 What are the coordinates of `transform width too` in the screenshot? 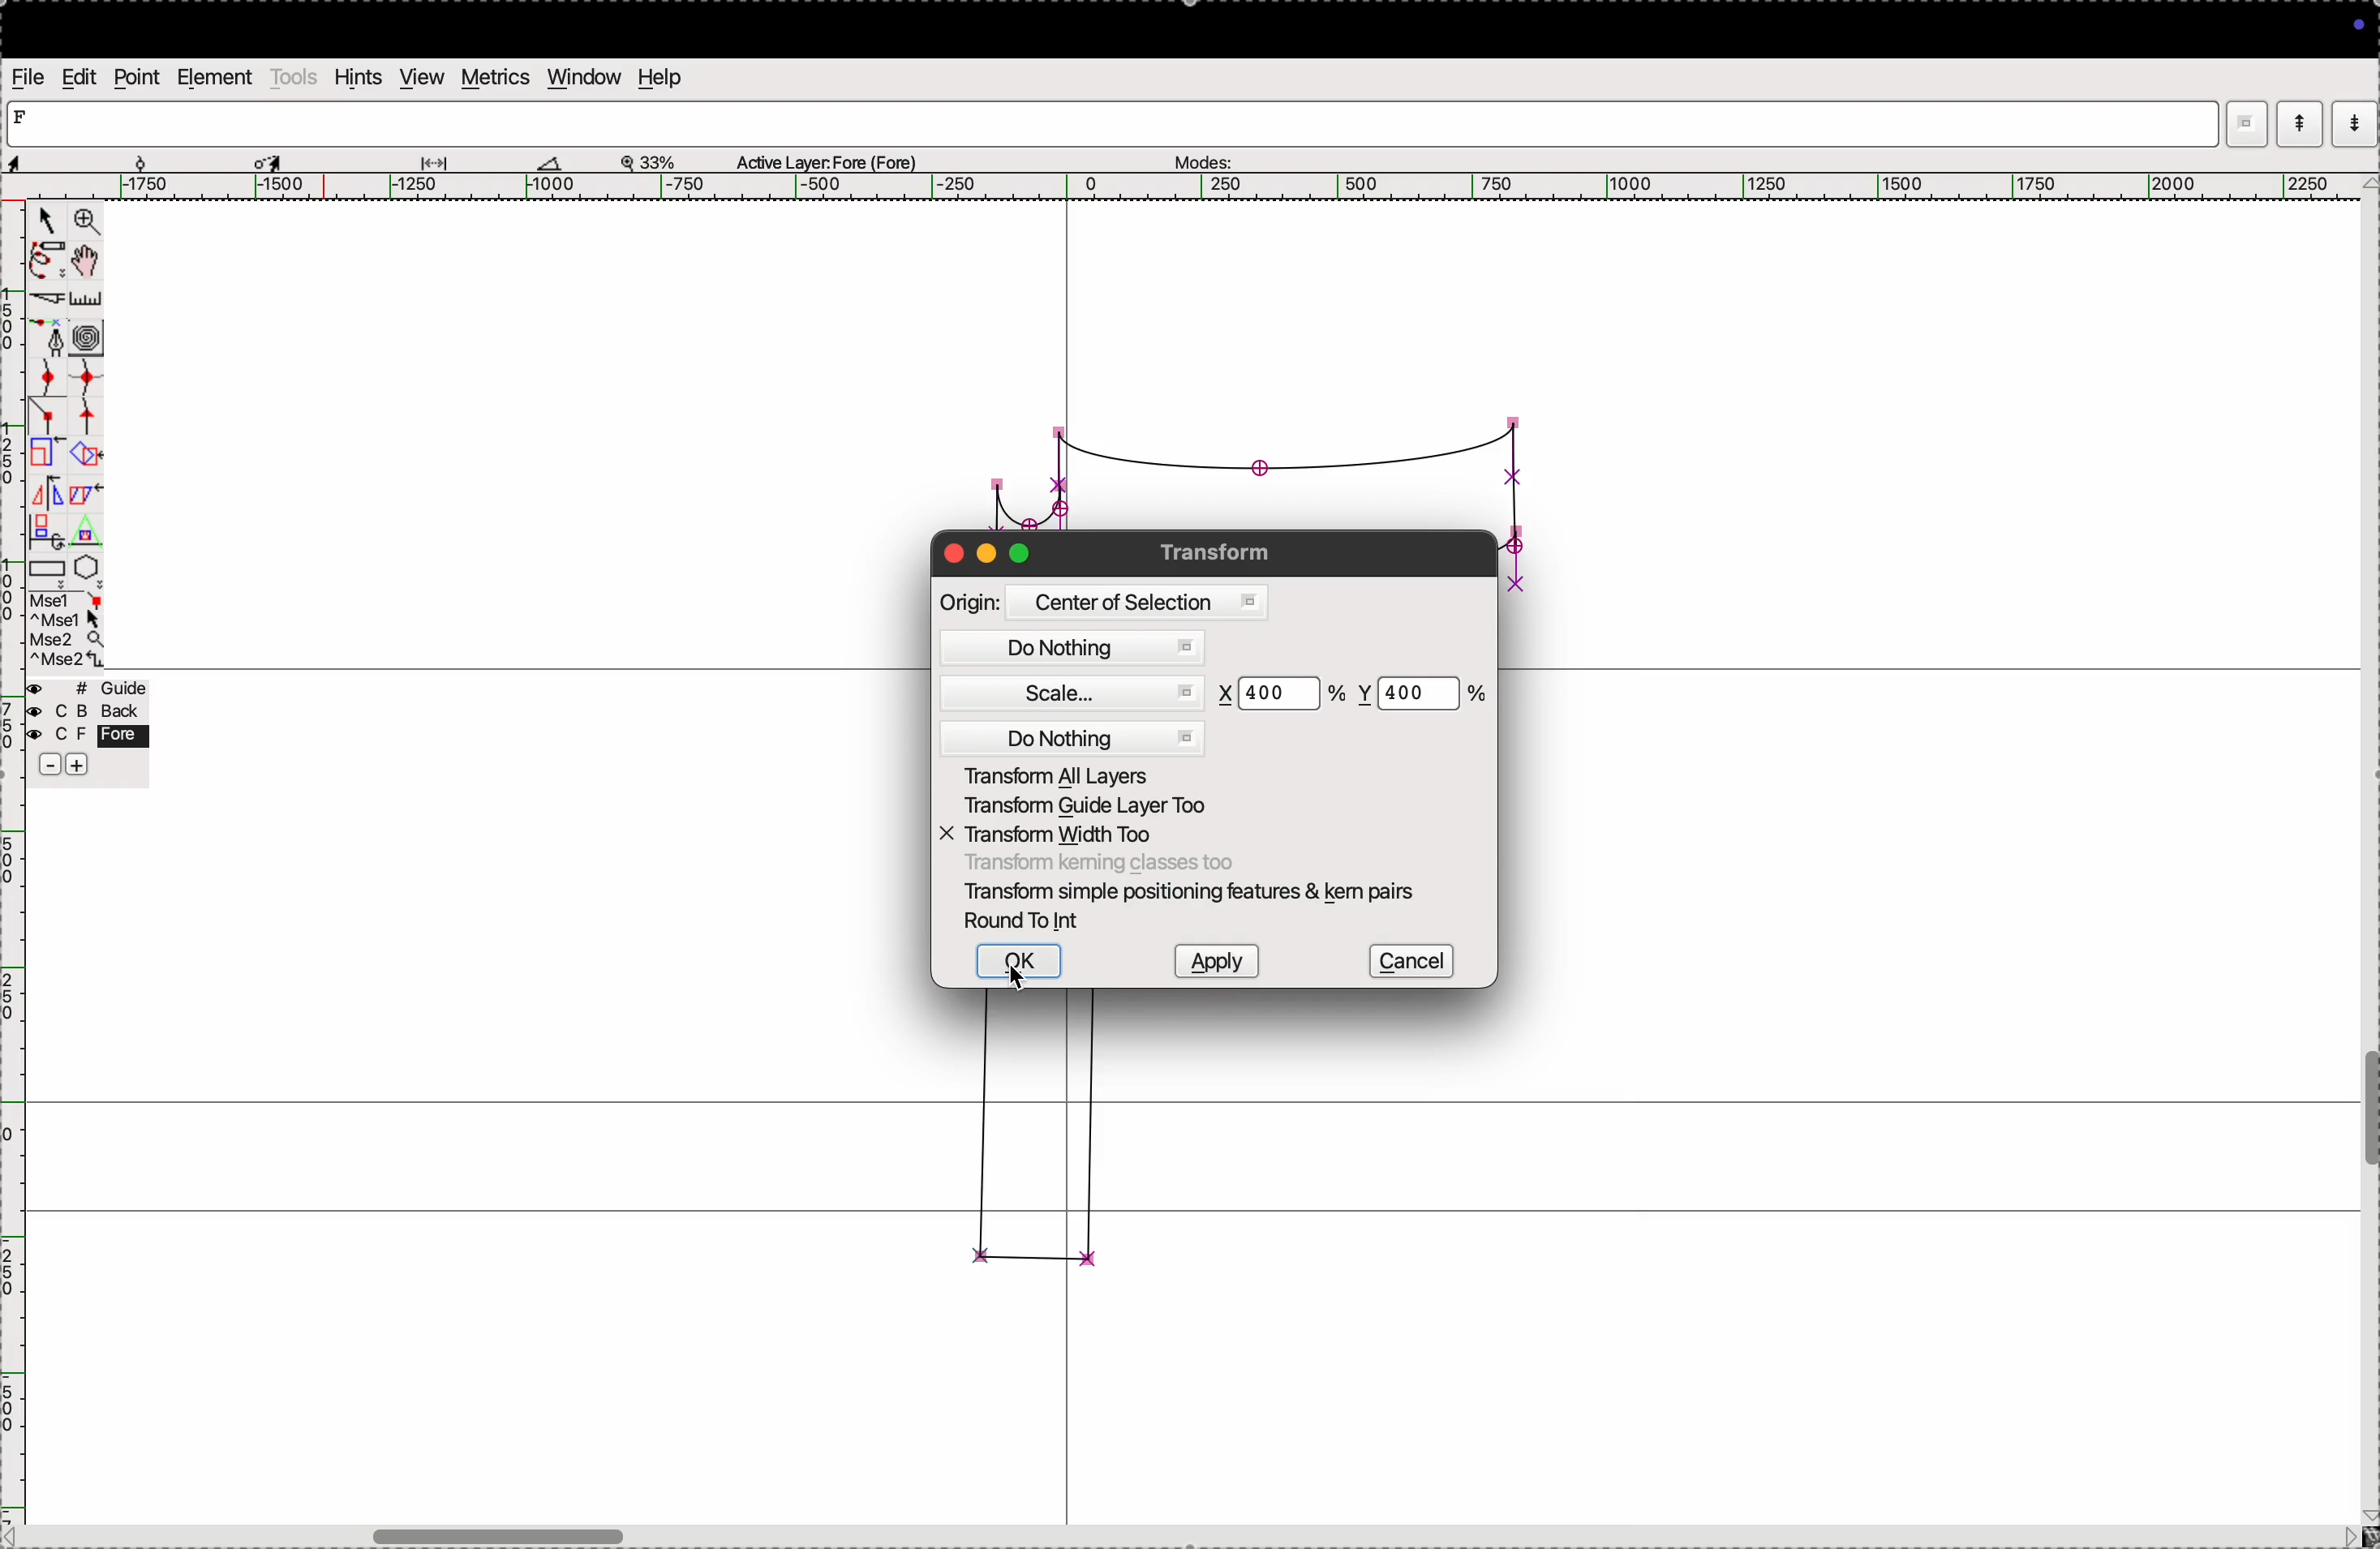 It's located at (1061, 836).